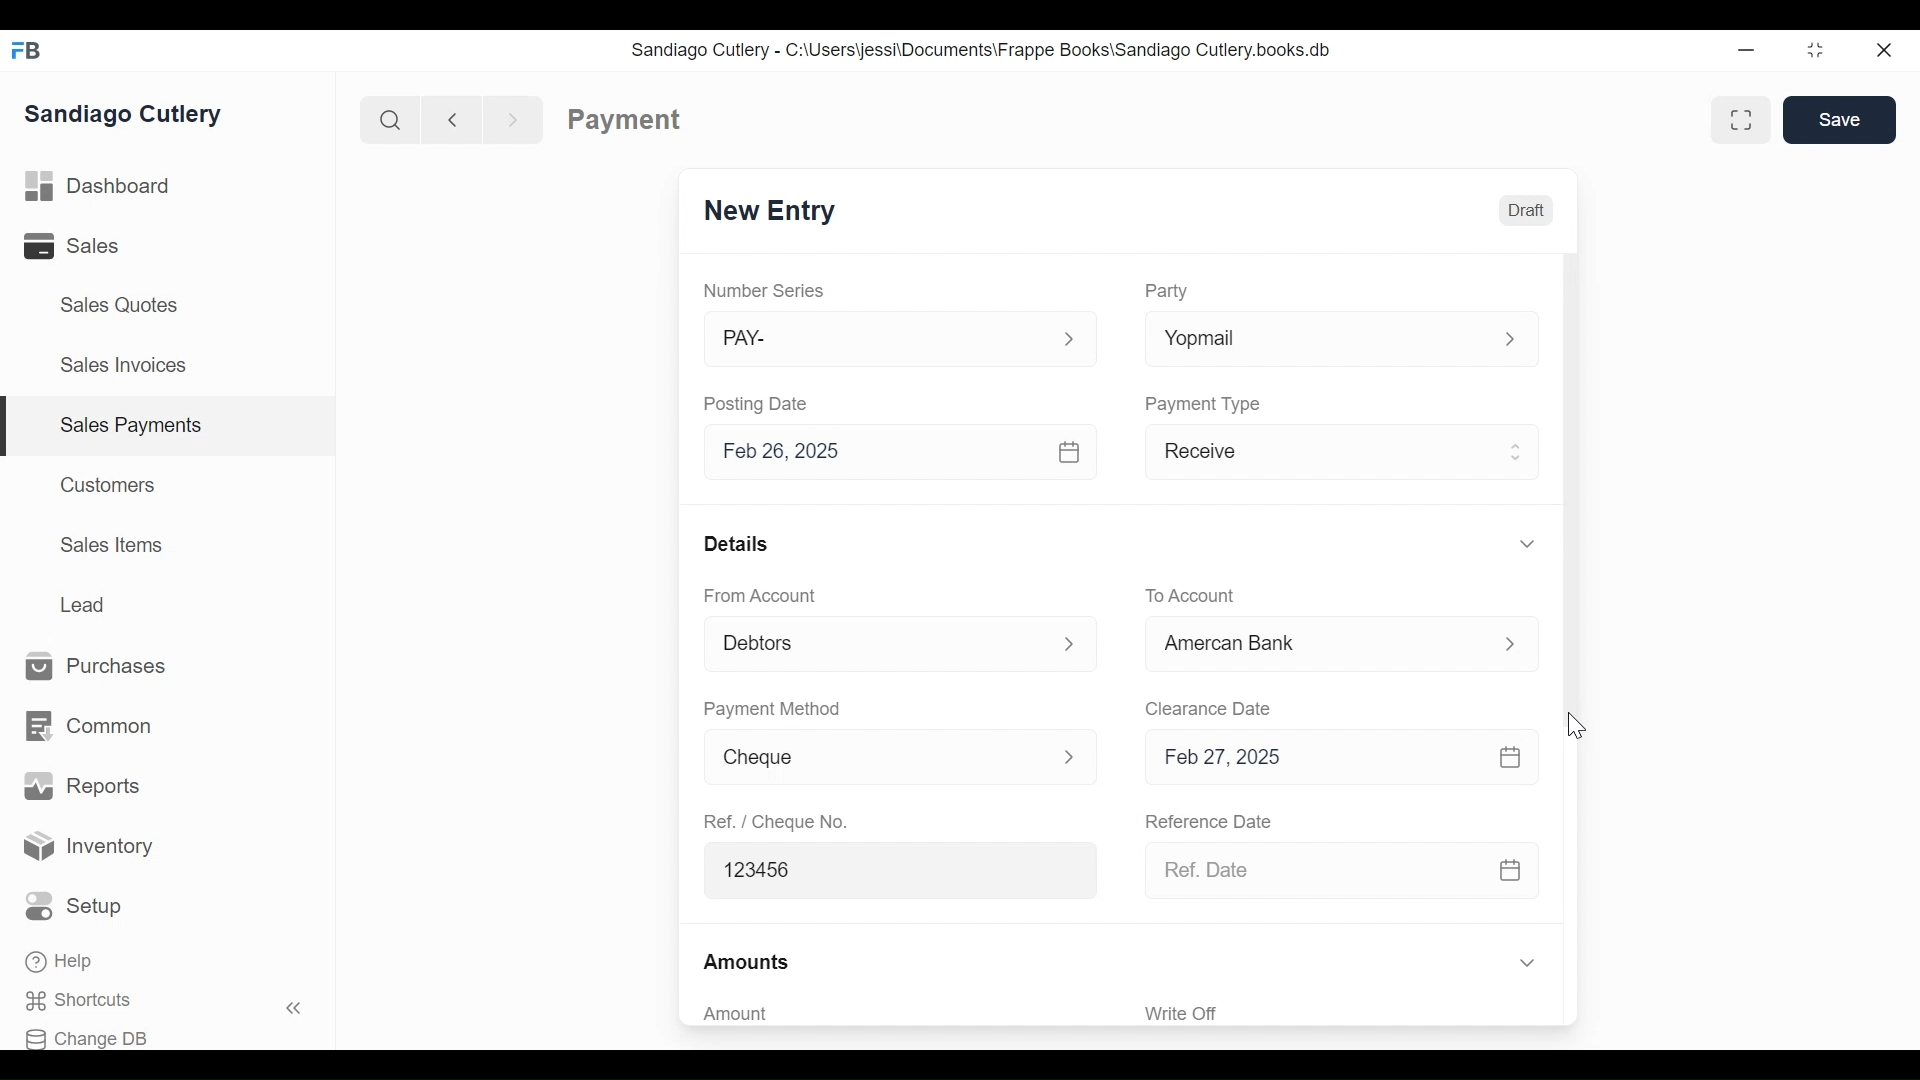 This screenshot has height=1080, width=1920. Describe the element at coordinates (868, 758) in the screenshot. I see `Cheque` at that location.